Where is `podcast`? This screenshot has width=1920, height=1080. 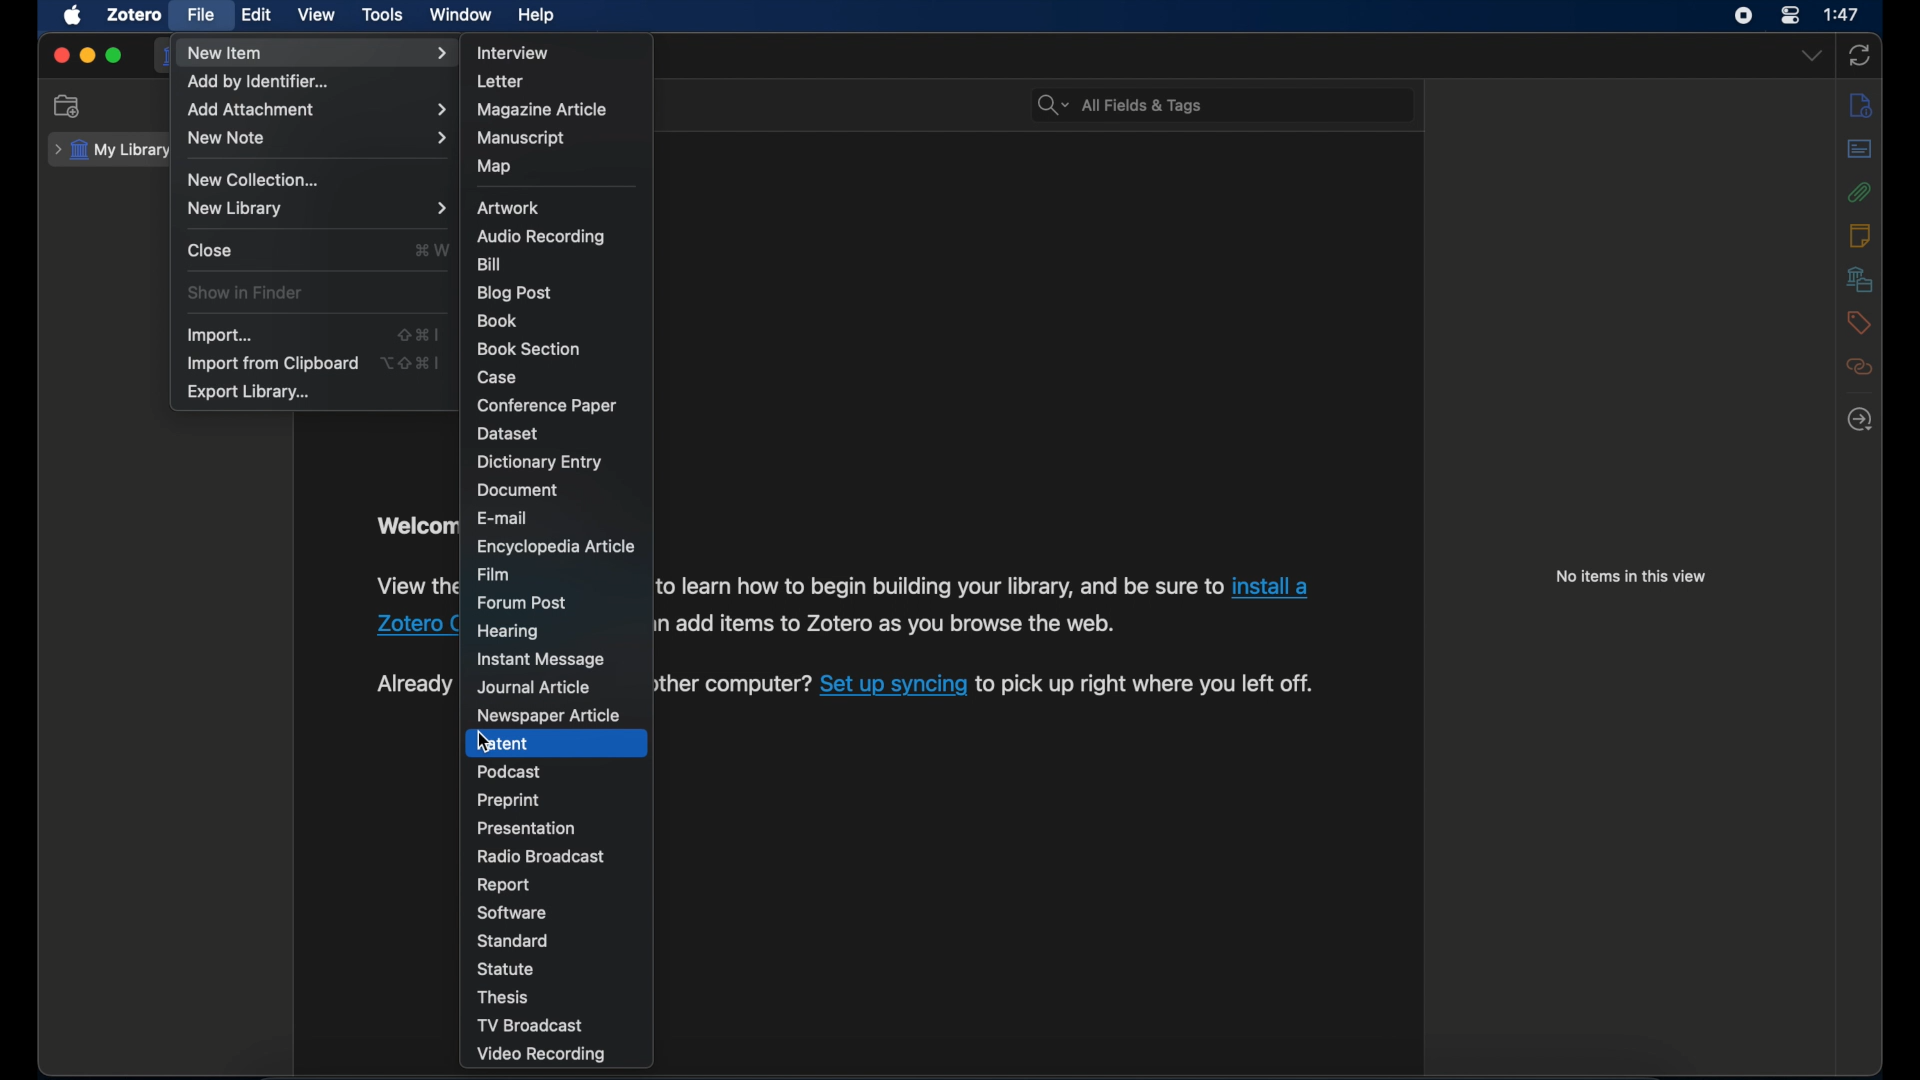 podcast is located at coordinates (511, 772).